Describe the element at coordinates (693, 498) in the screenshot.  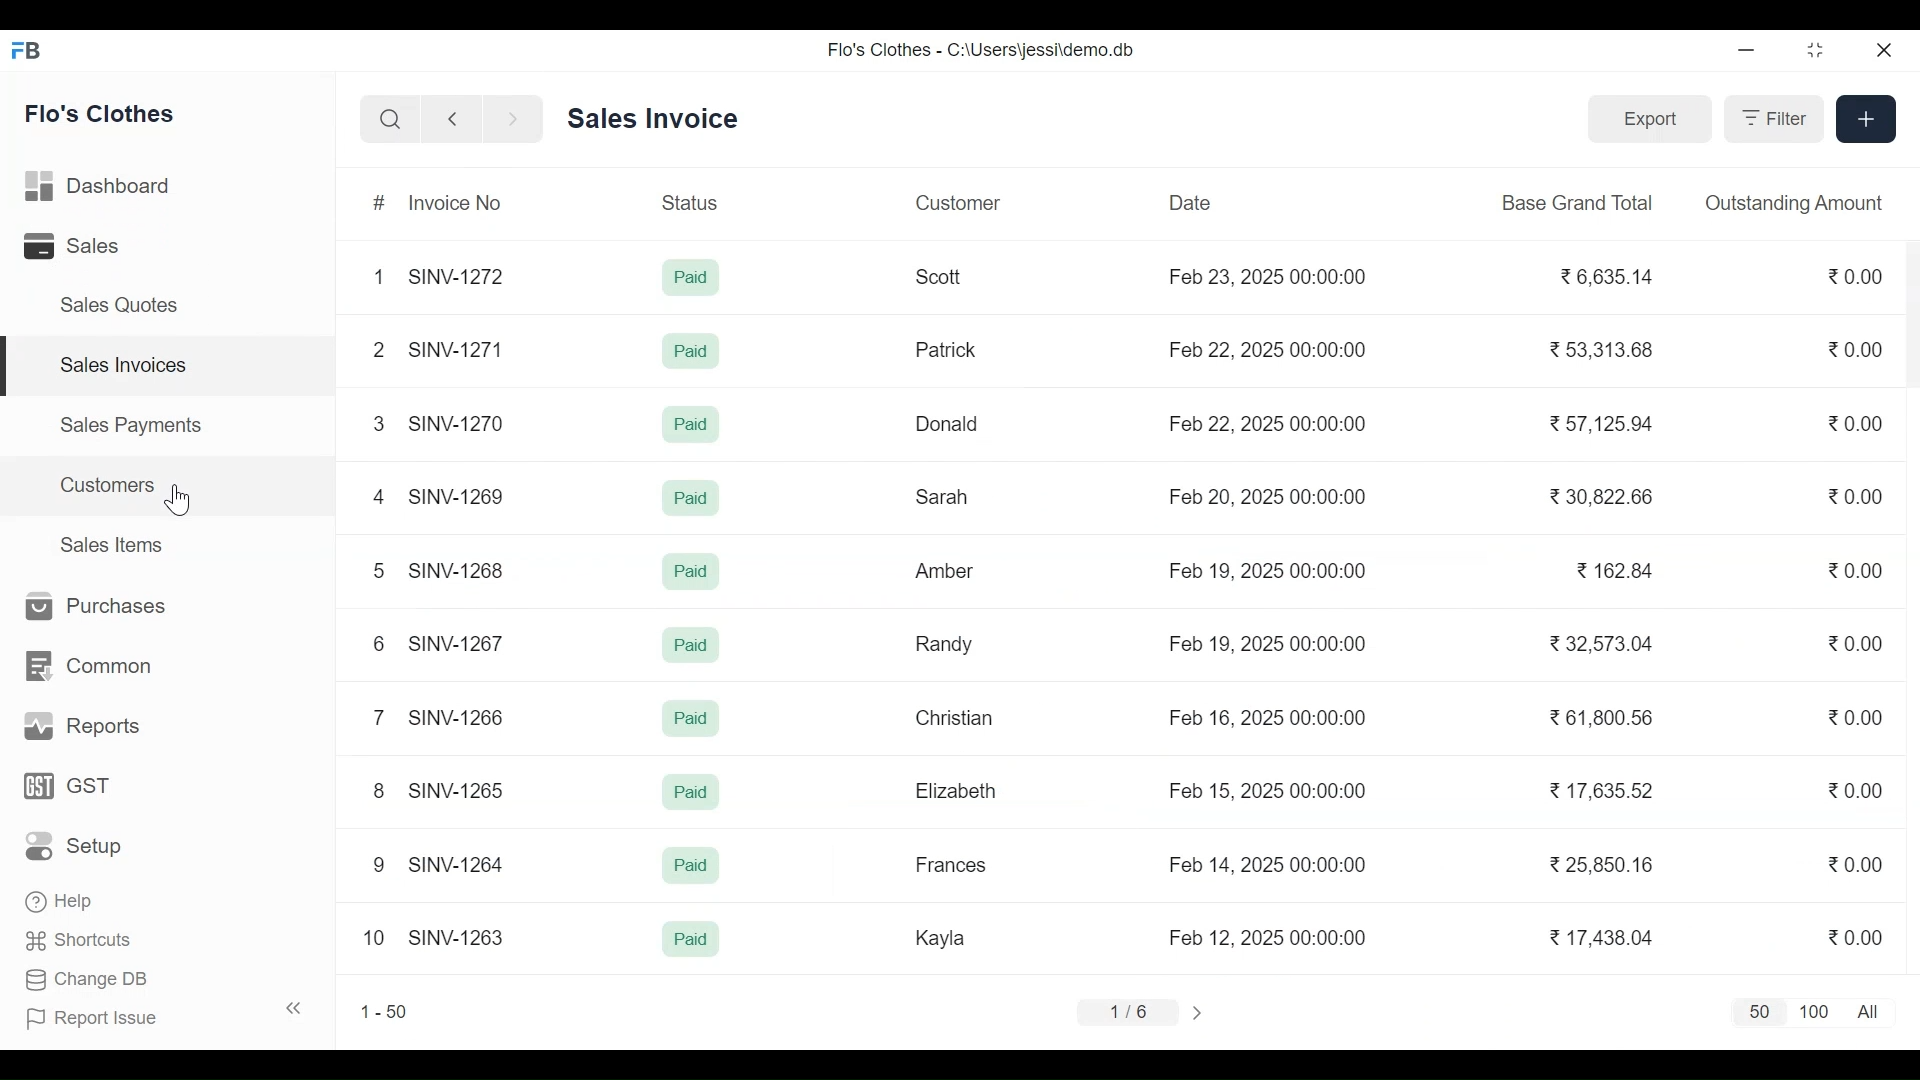
I see `Paid` at that location.